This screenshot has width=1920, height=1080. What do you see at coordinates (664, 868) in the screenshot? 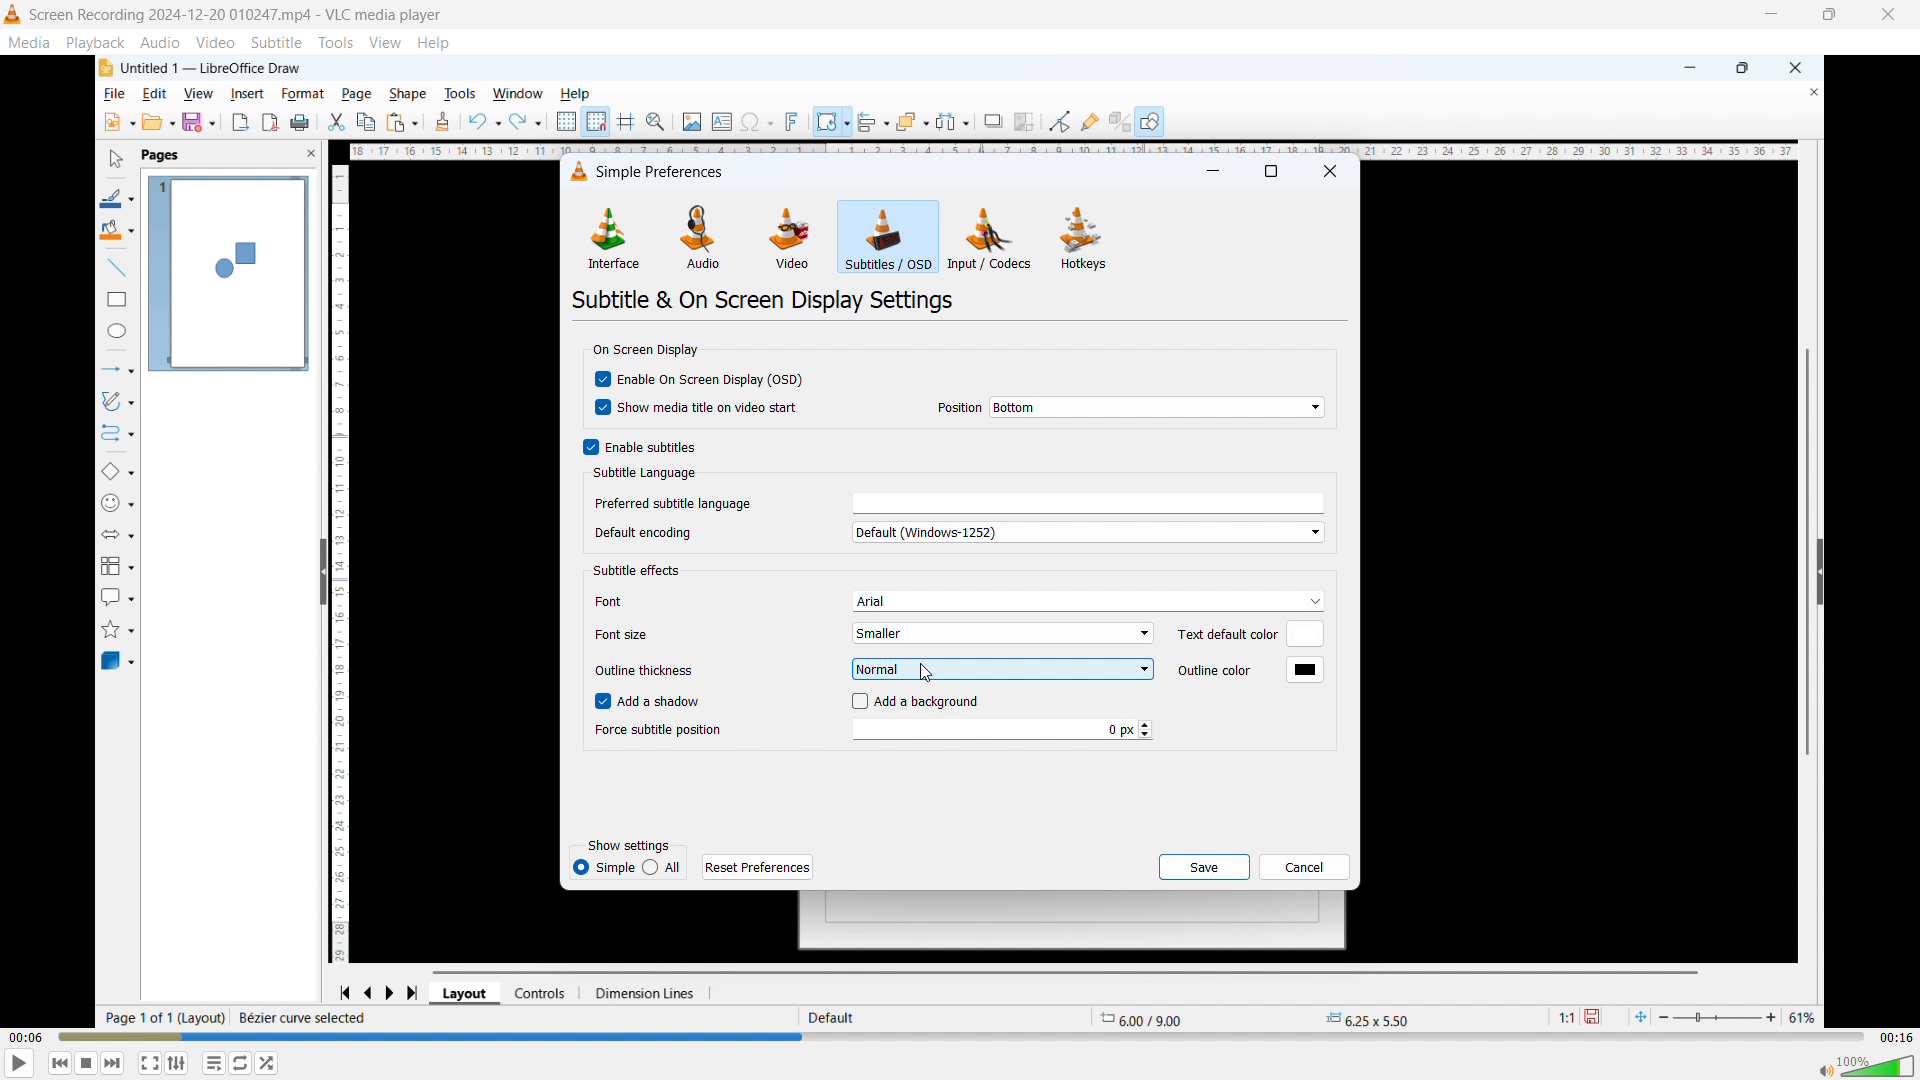
I see `All` at bounding box center [664, 868].